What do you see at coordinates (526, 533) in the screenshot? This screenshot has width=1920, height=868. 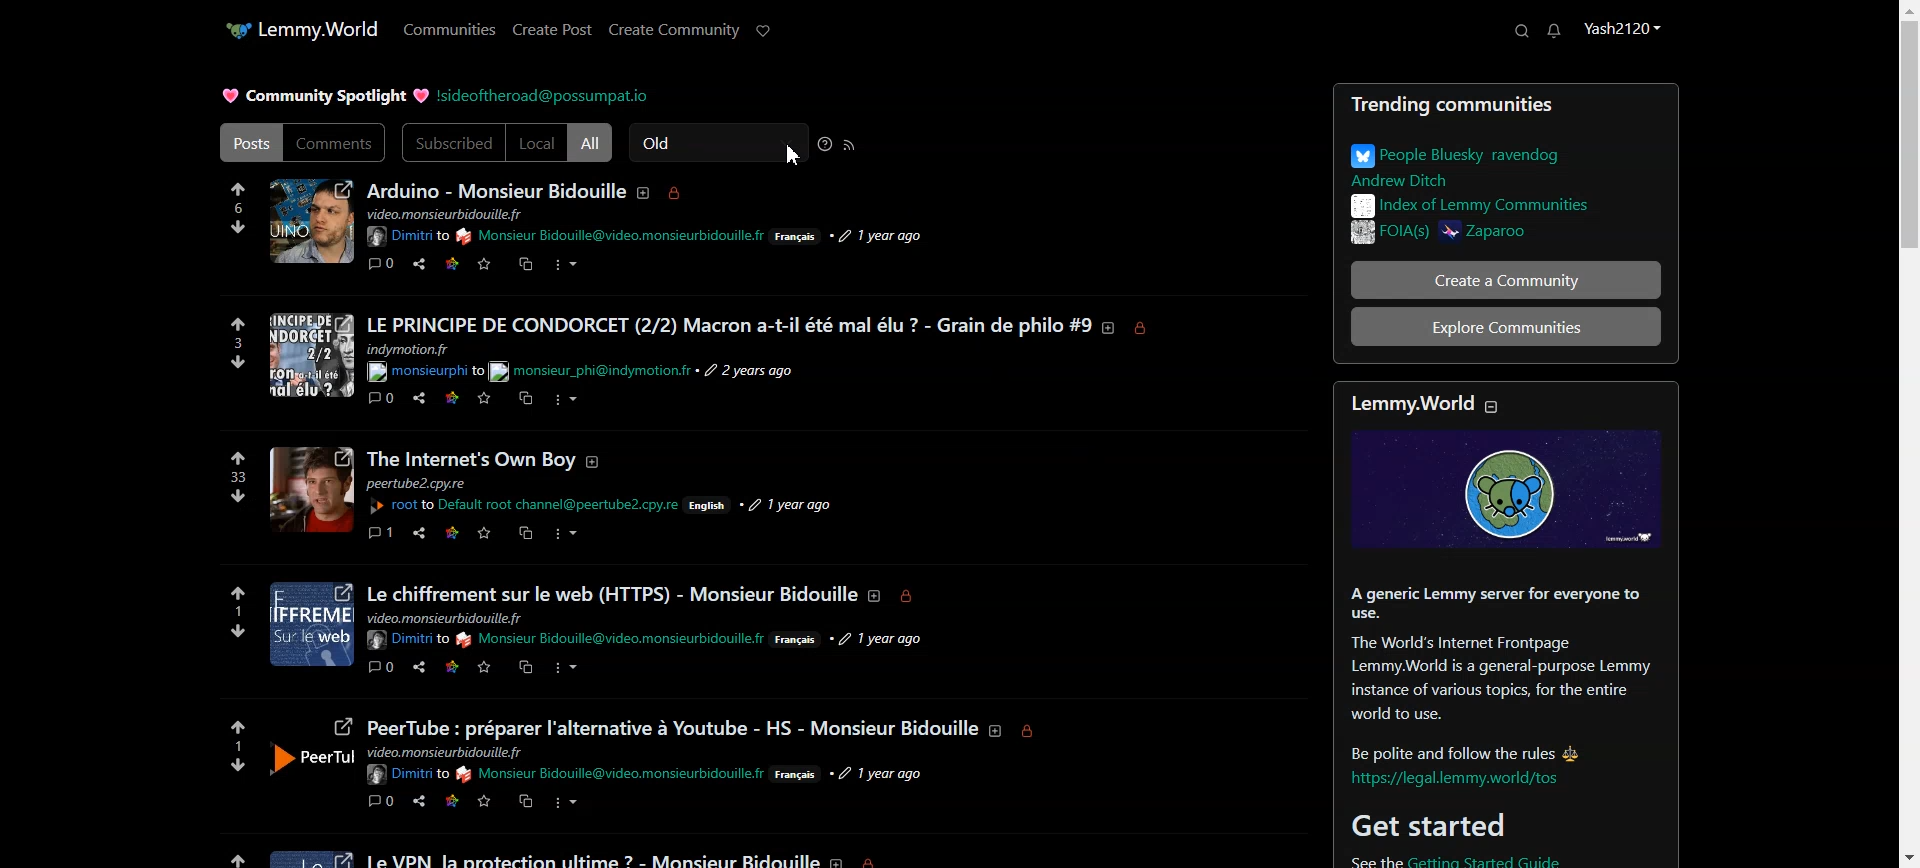 I see `copy` at bounding box center [526, 533].